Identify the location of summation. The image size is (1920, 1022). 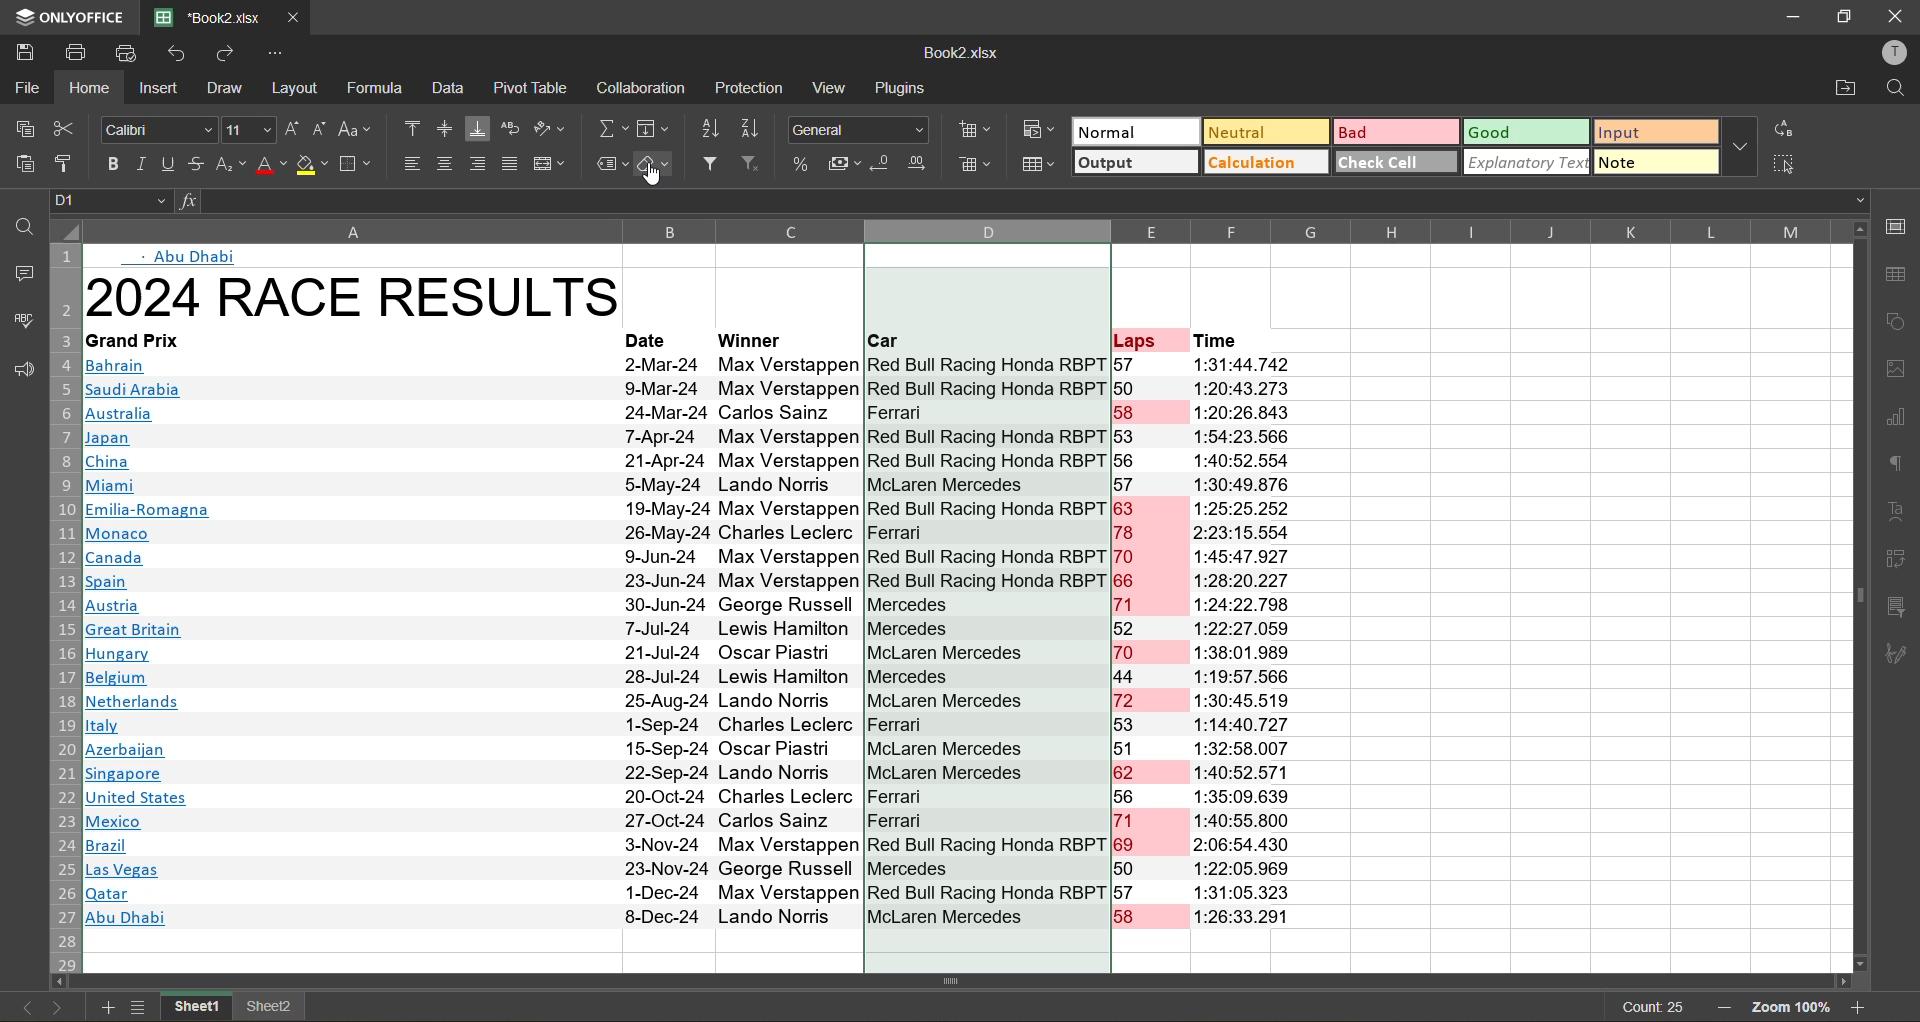
(611, 128).